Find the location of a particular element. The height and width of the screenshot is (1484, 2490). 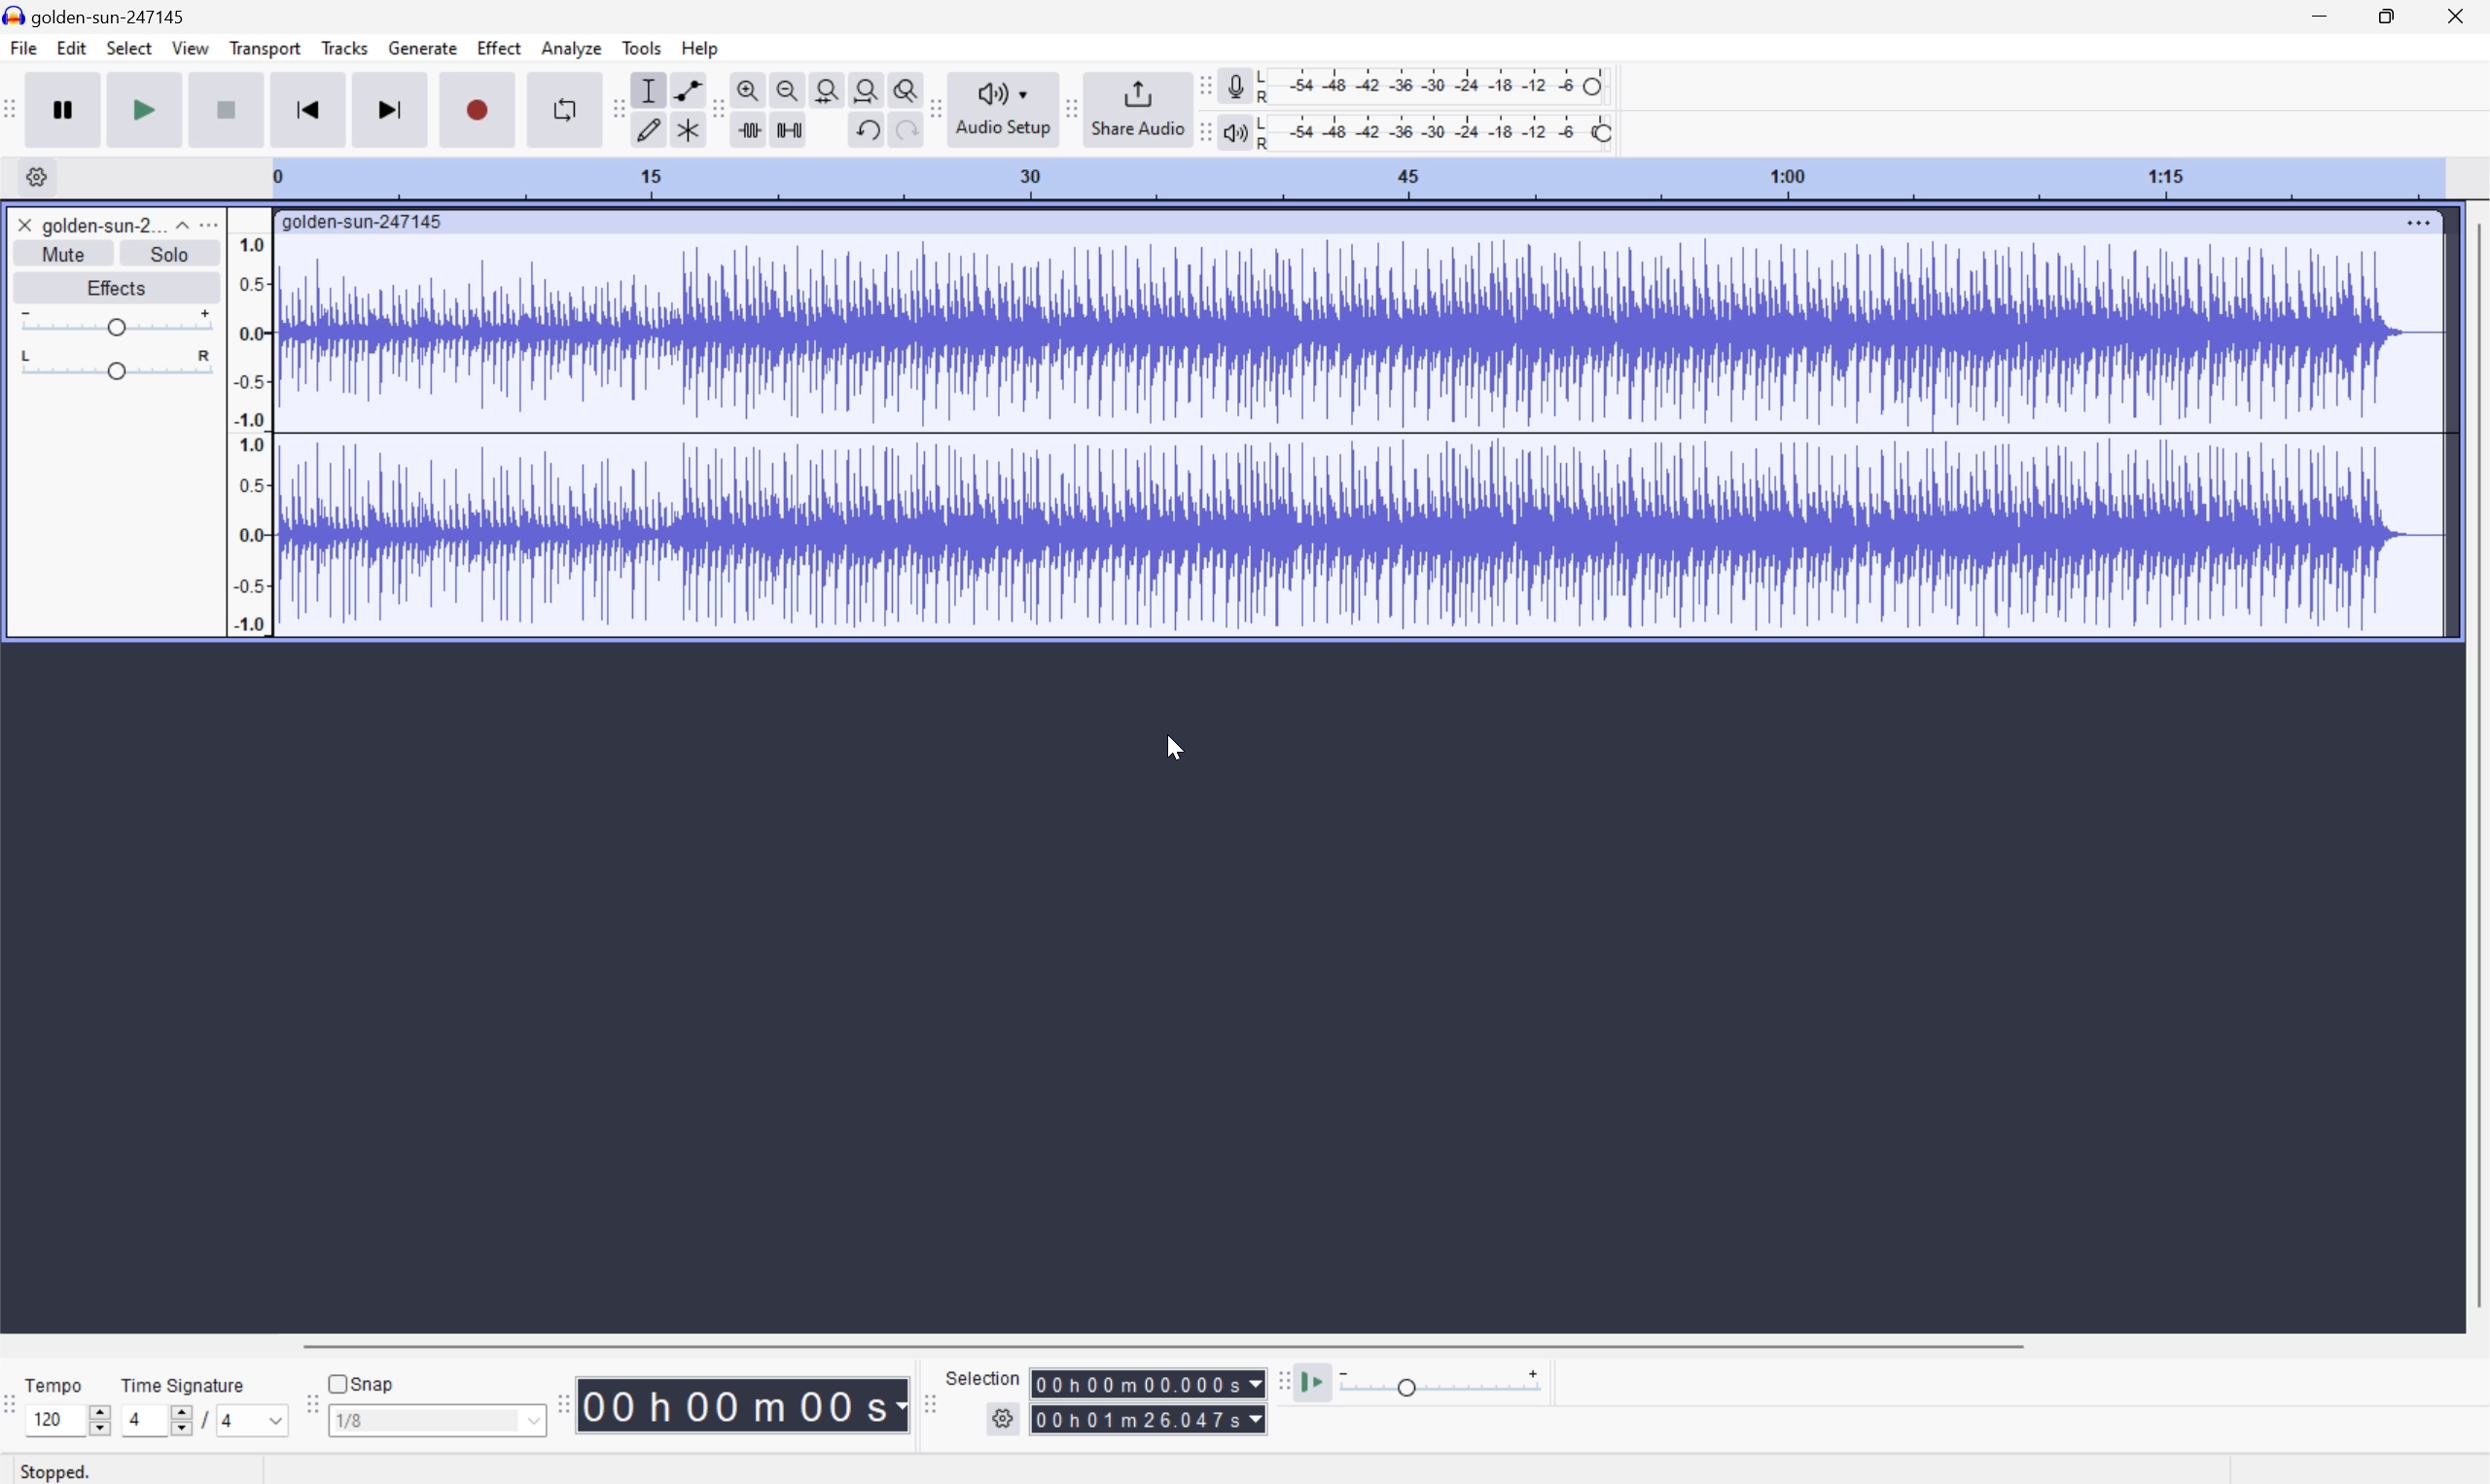

Audacity tools toolbar is located at coordinates (615, 107).